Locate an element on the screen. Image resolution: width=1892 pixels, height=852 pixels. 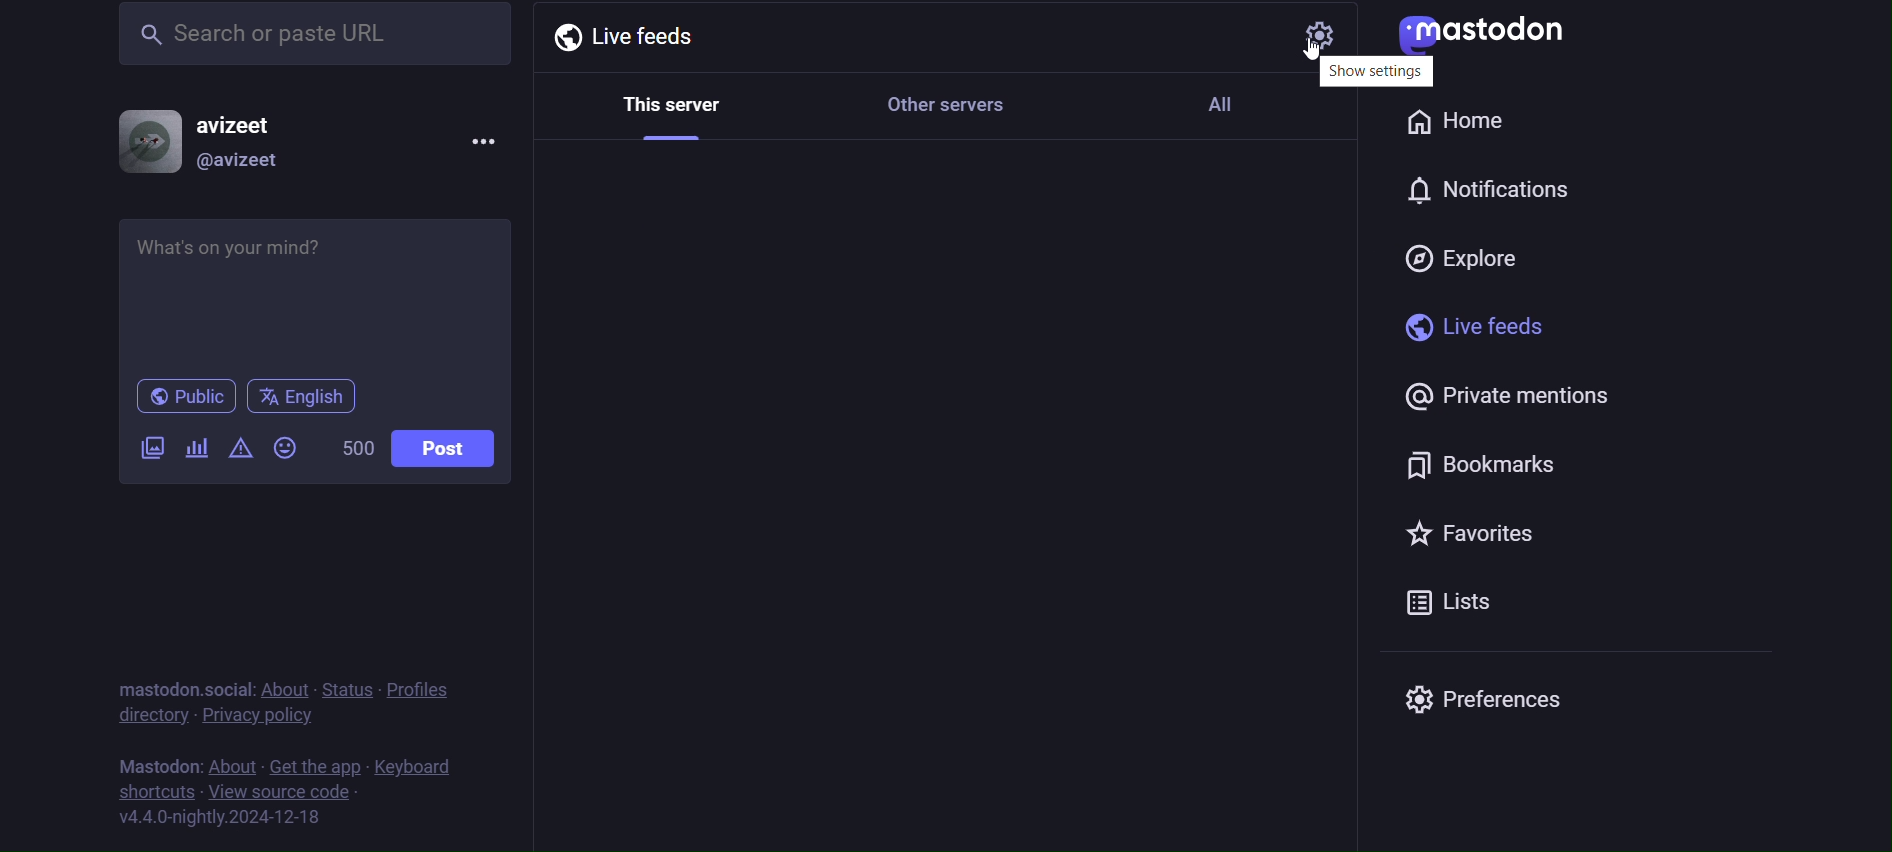
mastodon is located at coordinates (1481, 36).